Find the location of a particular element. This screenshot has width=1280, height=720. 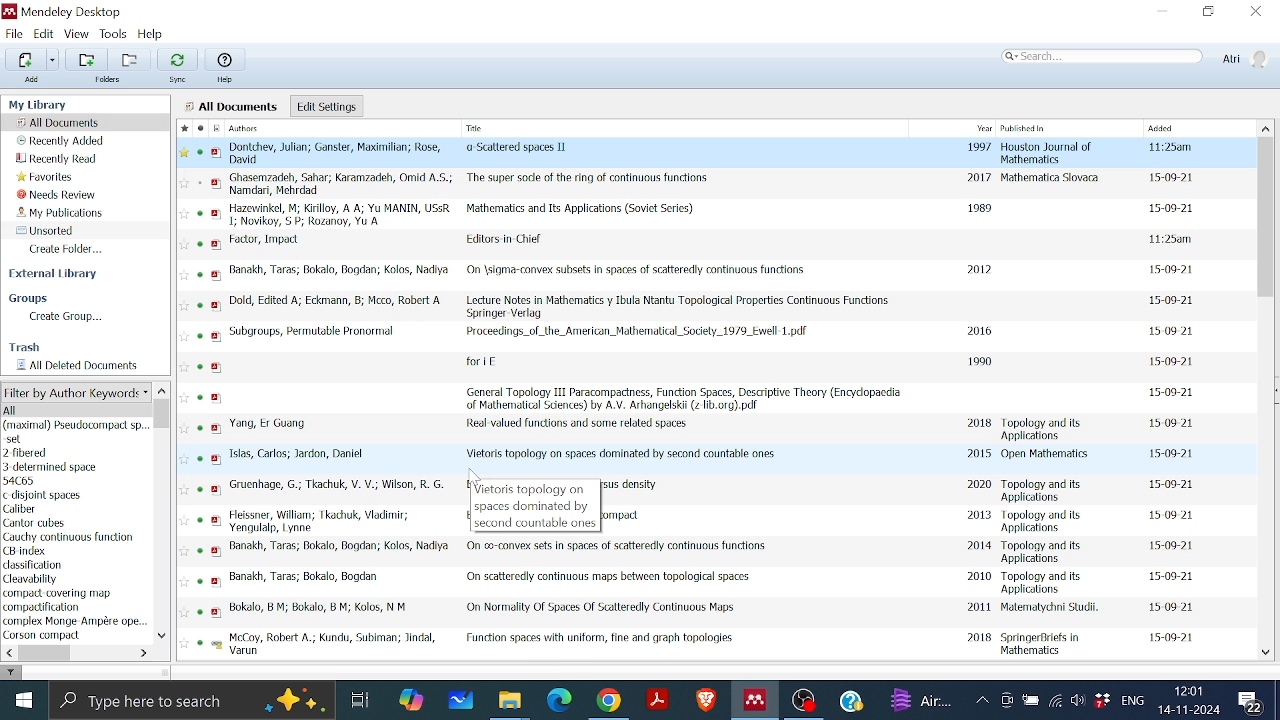

Author is located at coordinates (342, 271).